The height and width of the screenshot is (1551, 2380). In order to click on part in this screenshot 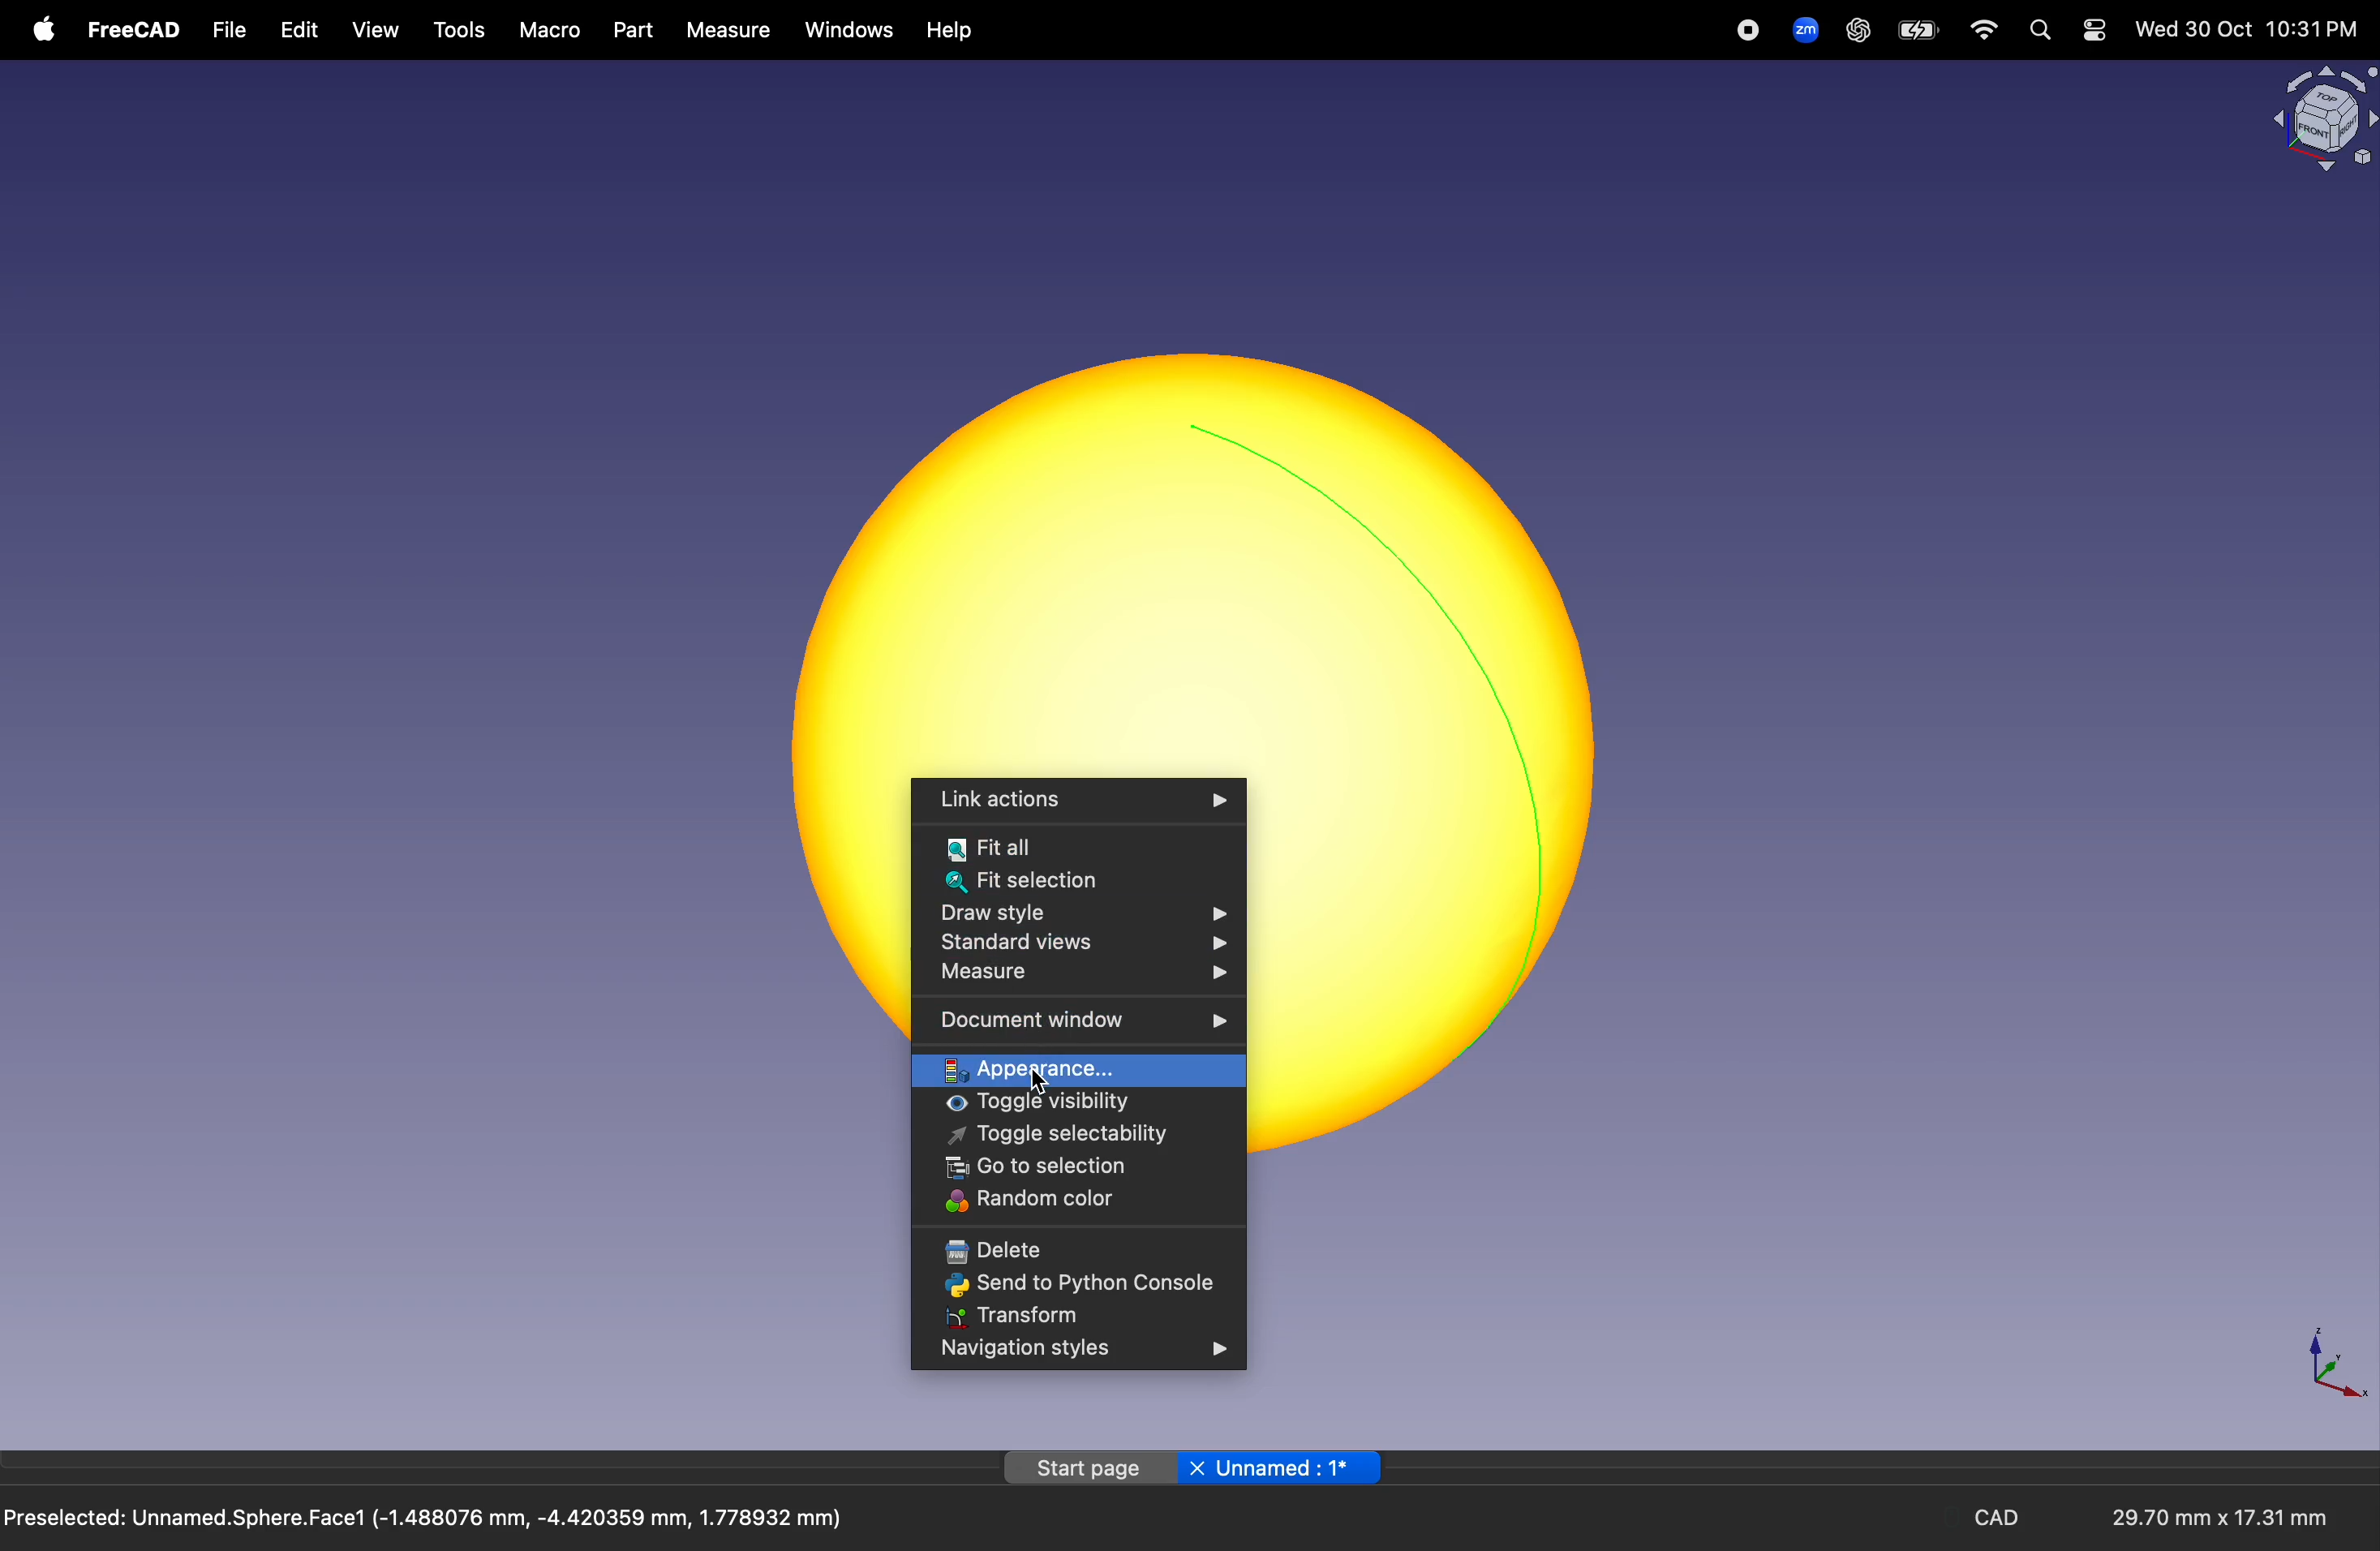, I will do `click(631, 30)`.